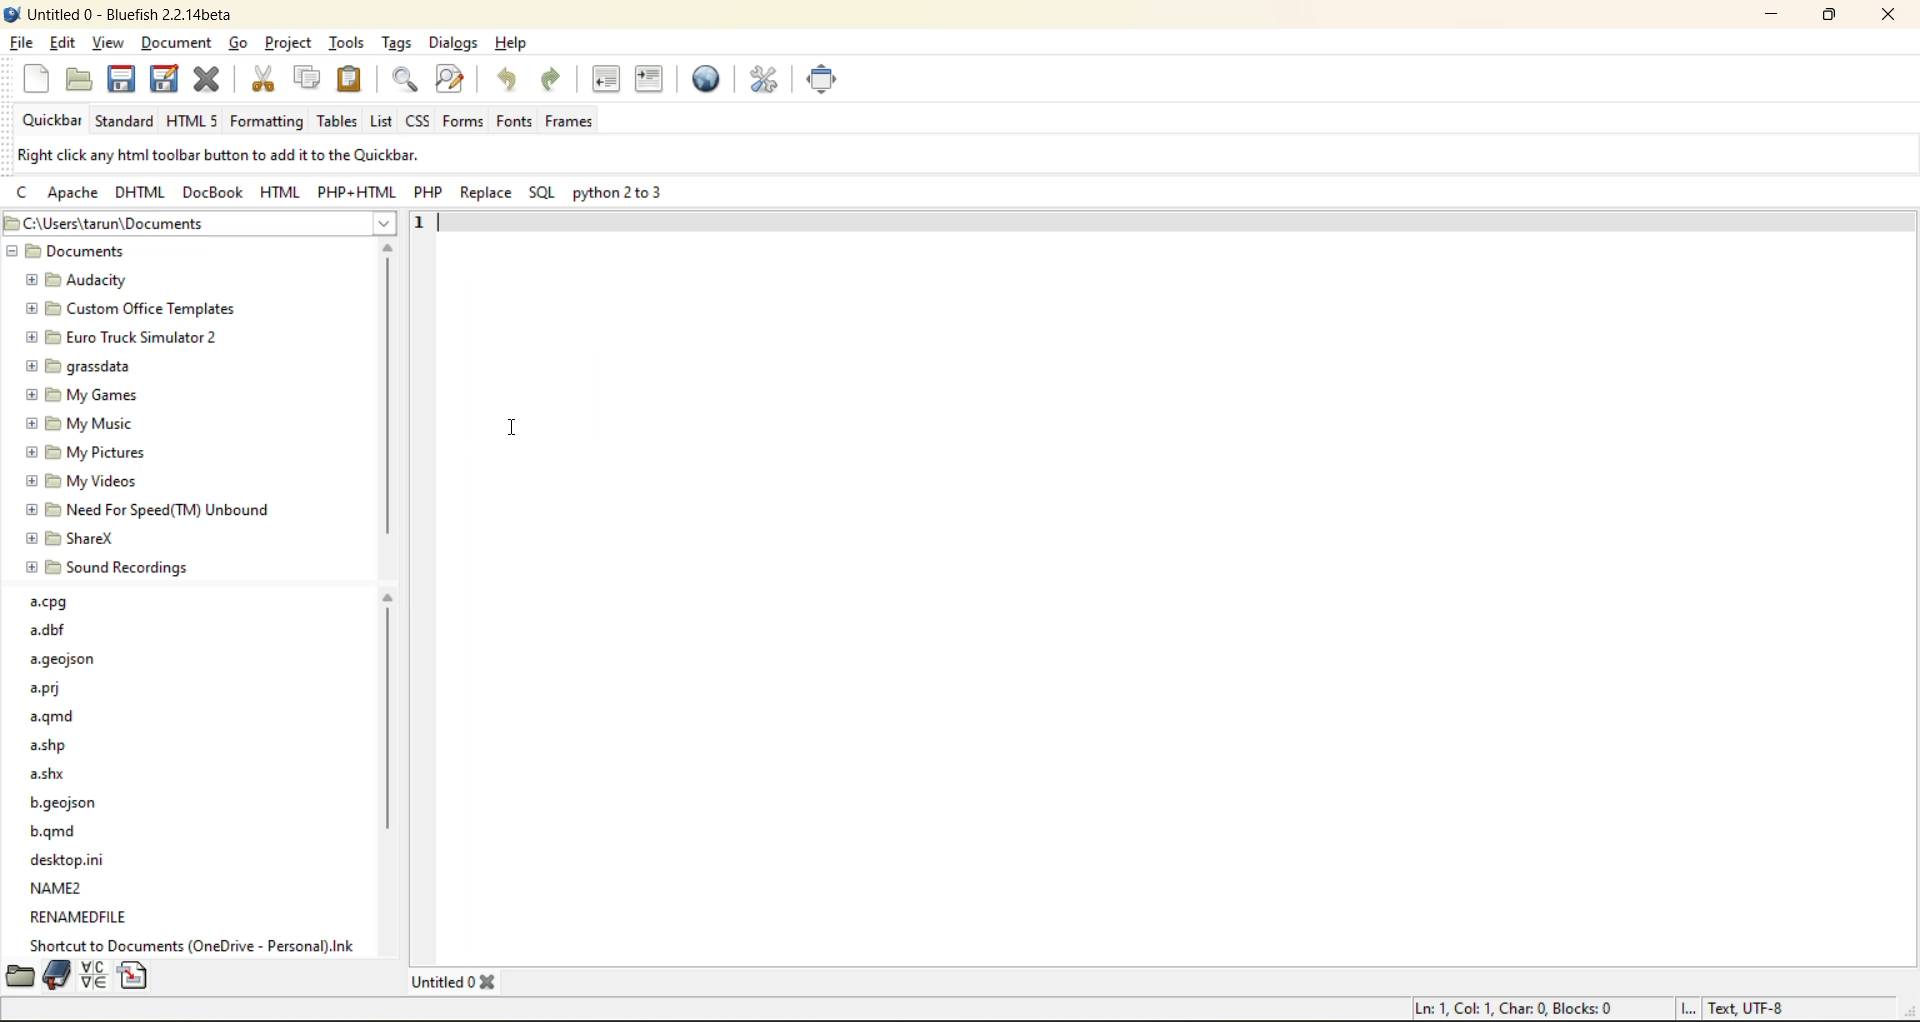 The height and width of the screenshot is (1022, 1920). I want to click on cut, so click(260, 79).